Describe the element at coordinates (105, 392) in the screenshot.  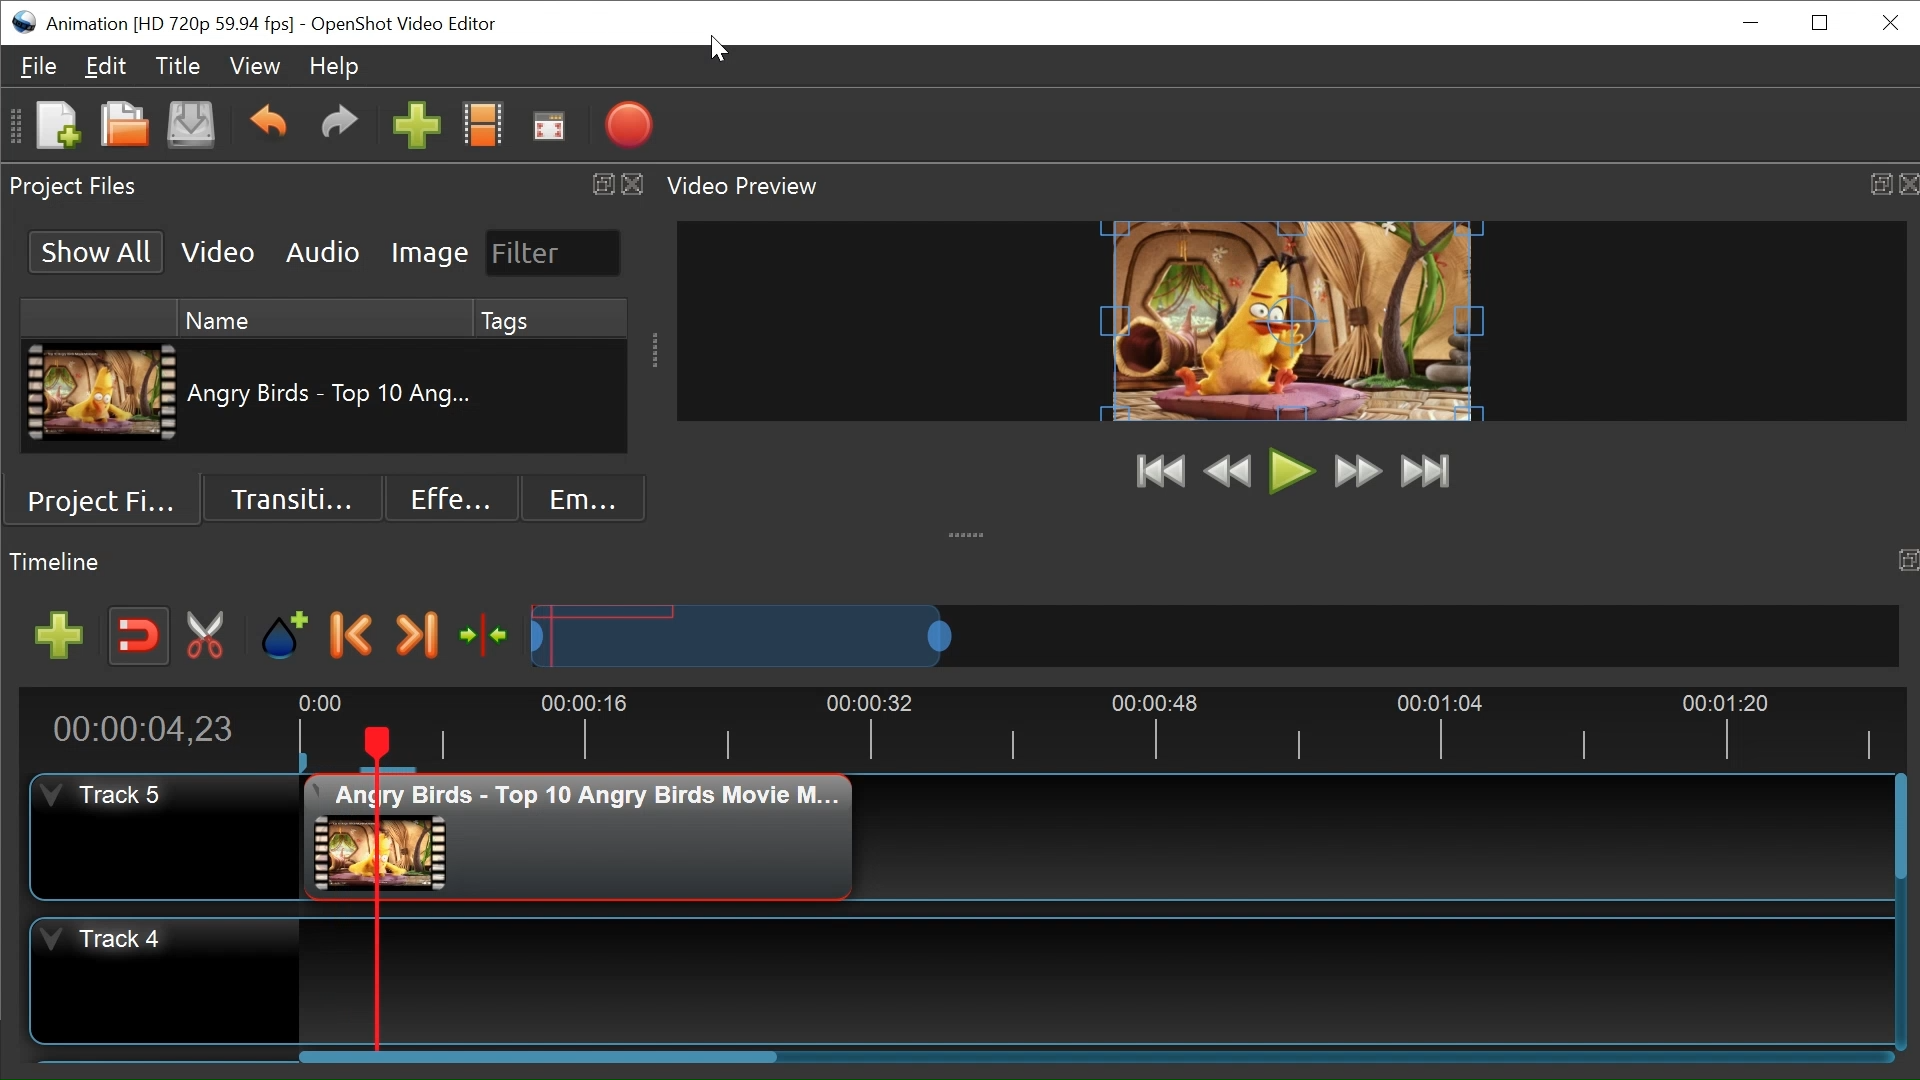
I see `Clip` at that location.